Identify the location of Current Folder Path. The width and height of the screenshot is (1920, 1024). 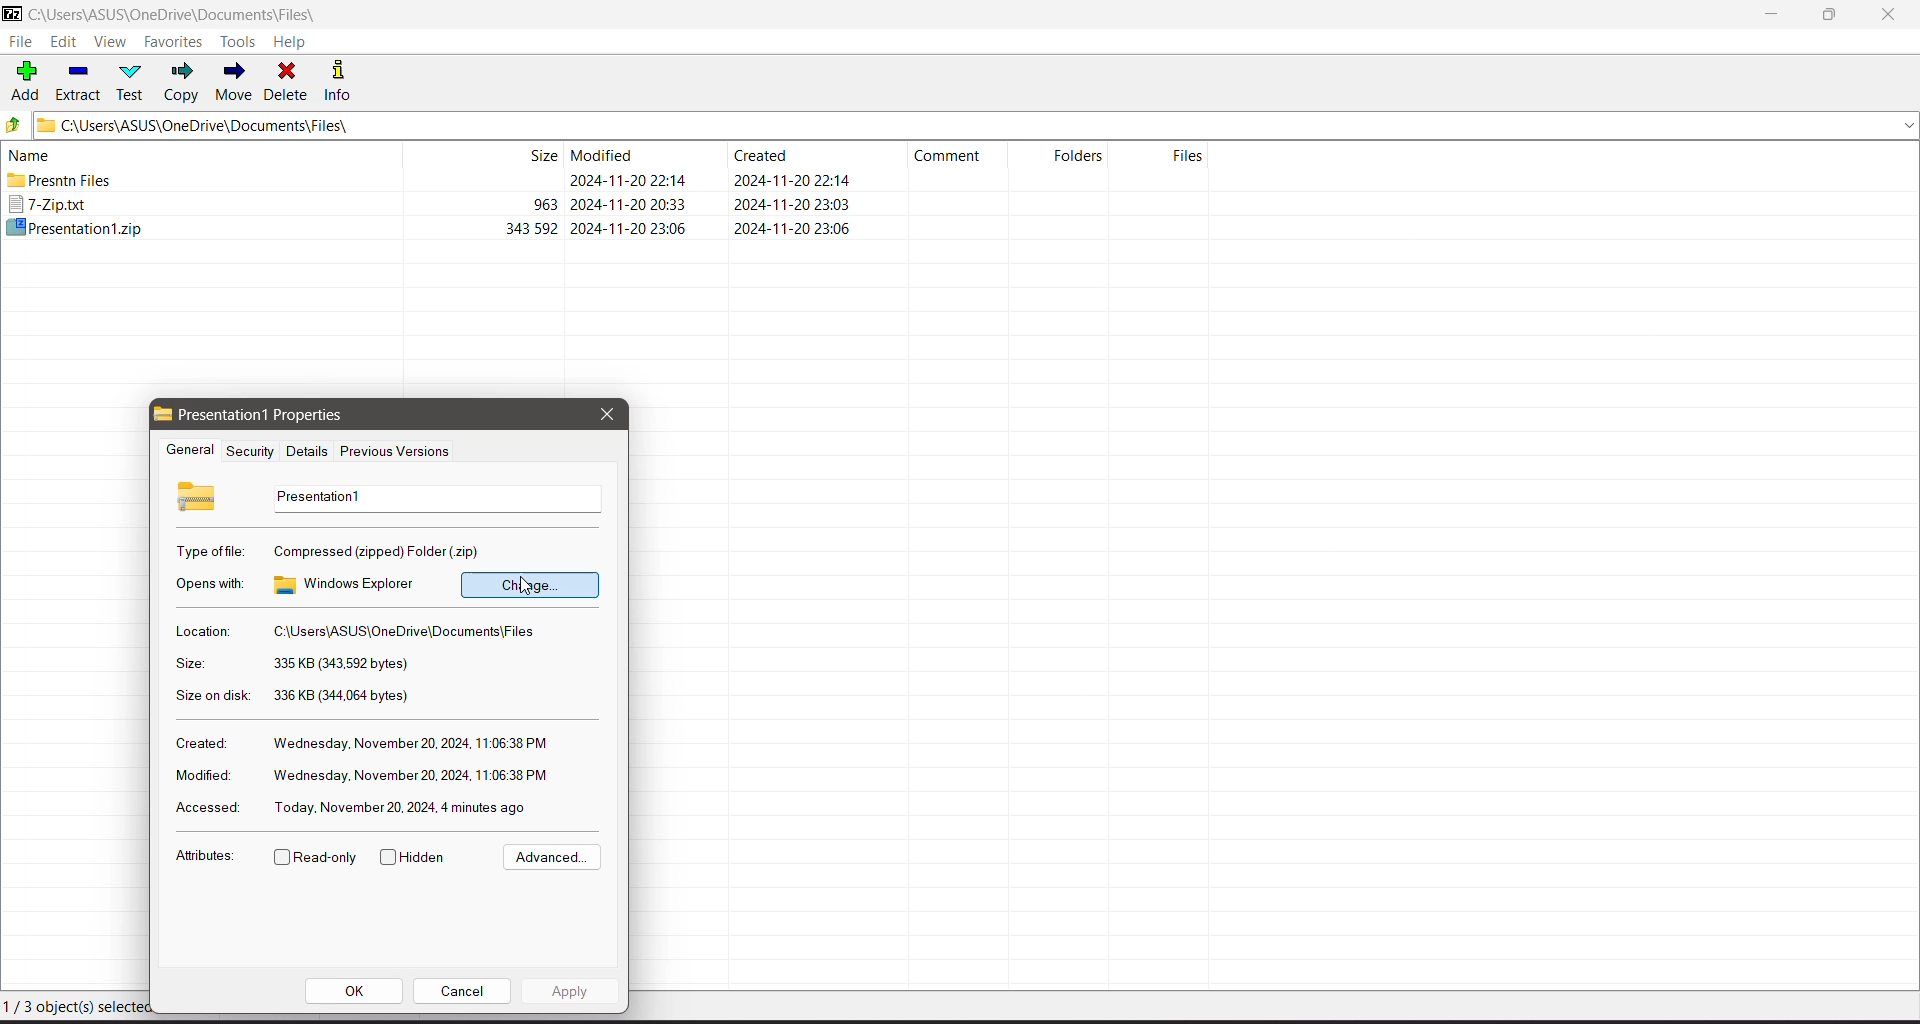
(188, 15).